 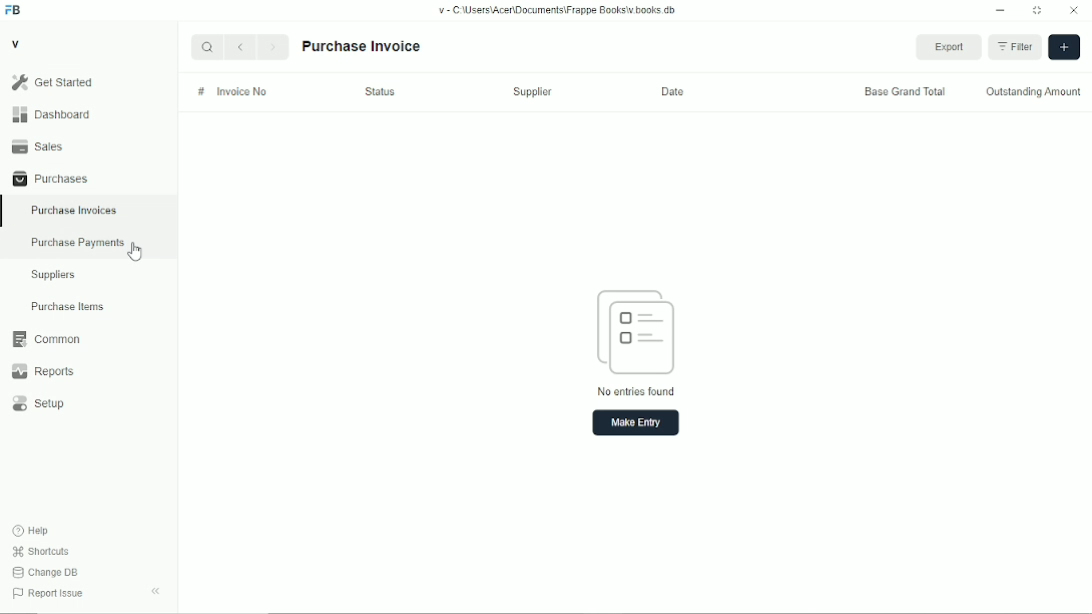 What do you see at coordinates (233, 91) in the screenshot?
I see `# Invoice No` at bounding box center [233, 91].